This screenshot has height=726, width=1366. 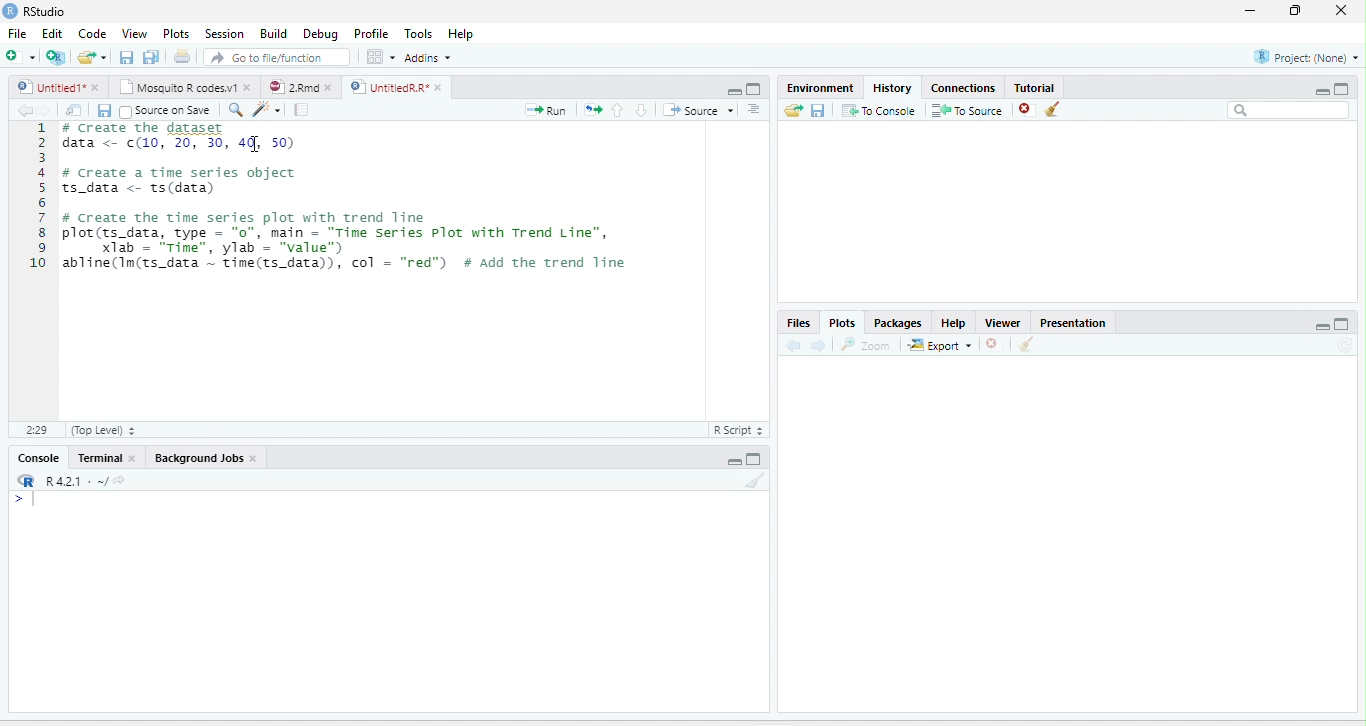 I want to click on Addins, so click(x=428, y=58).